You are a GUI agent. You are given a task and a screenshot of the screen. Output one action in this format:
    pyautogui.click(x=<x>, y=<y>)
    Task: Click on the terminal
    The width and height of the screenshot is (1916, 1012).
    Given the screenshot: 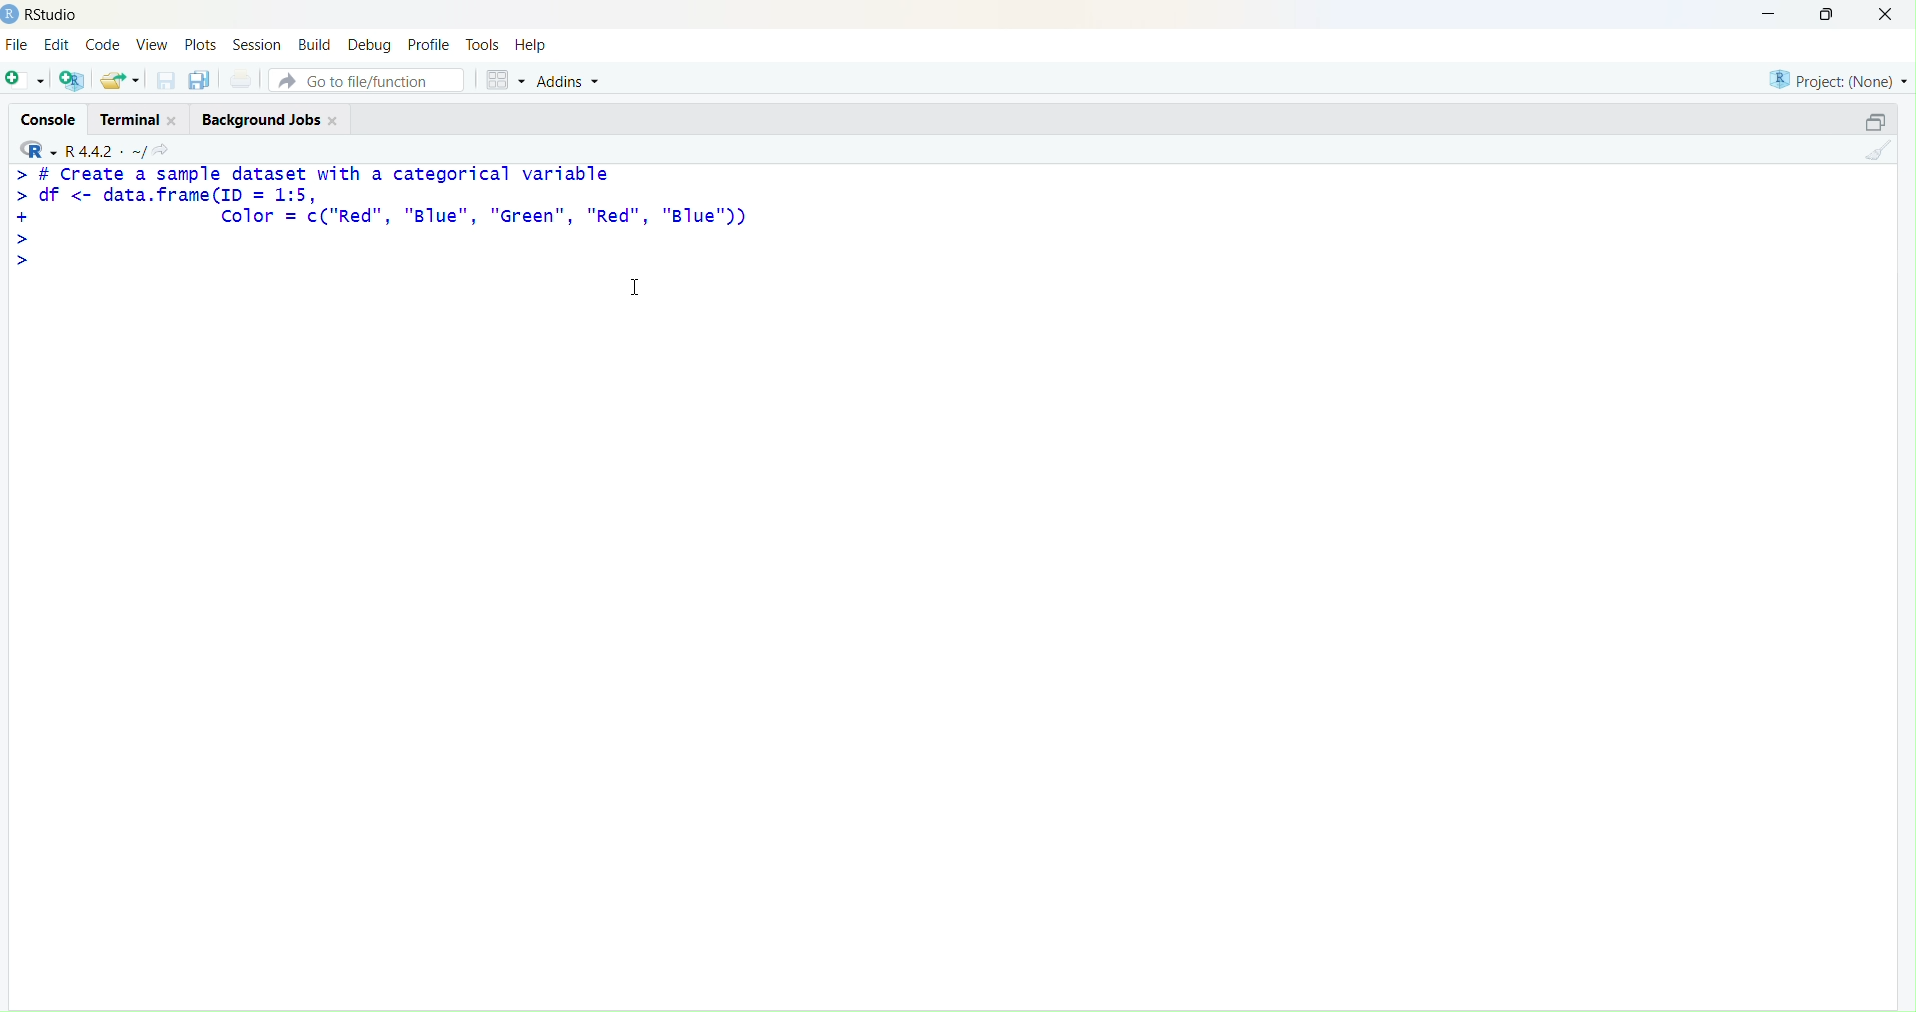 What is the action you would take?
    pyautogui.click(x=129, y=121)
    